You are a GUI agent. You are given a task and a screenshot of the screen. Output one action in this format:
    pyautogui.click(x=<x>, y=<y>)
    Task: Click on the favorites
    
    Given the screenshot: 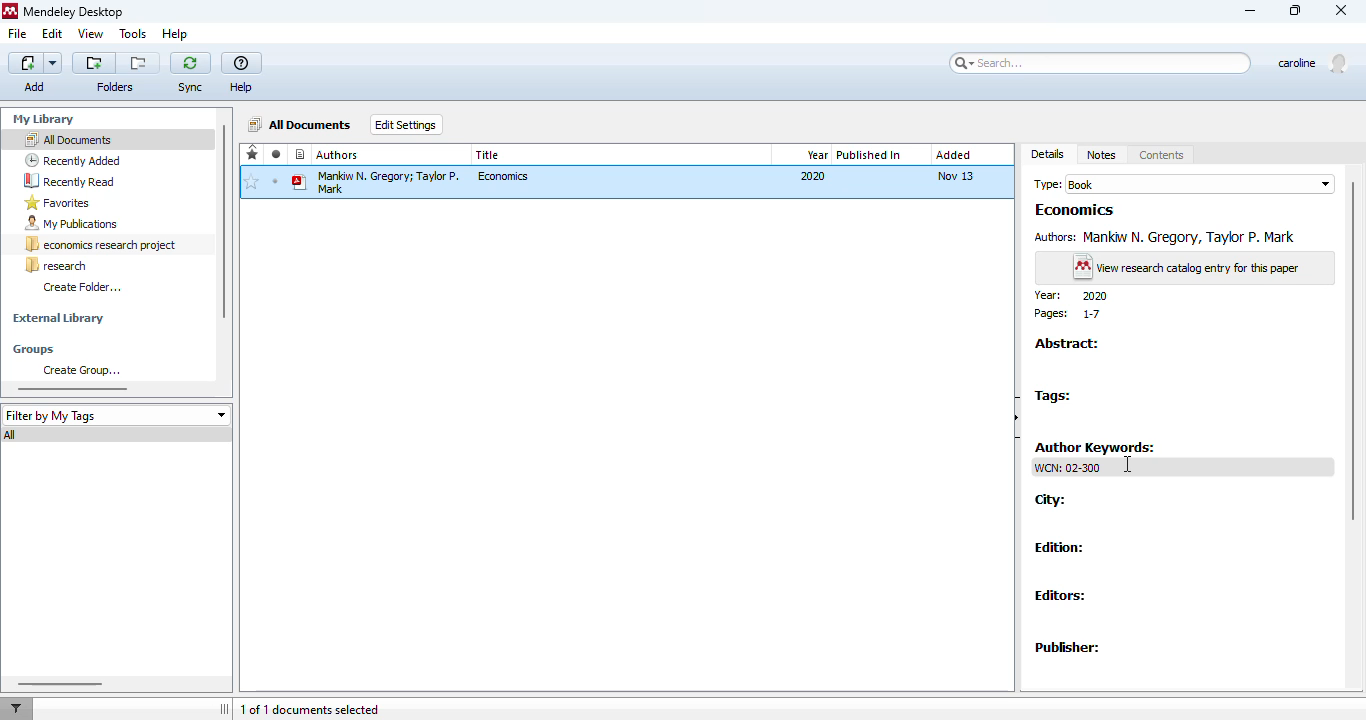 What is the action you would take?
    pyautogui.click(x=57, y=203)
    